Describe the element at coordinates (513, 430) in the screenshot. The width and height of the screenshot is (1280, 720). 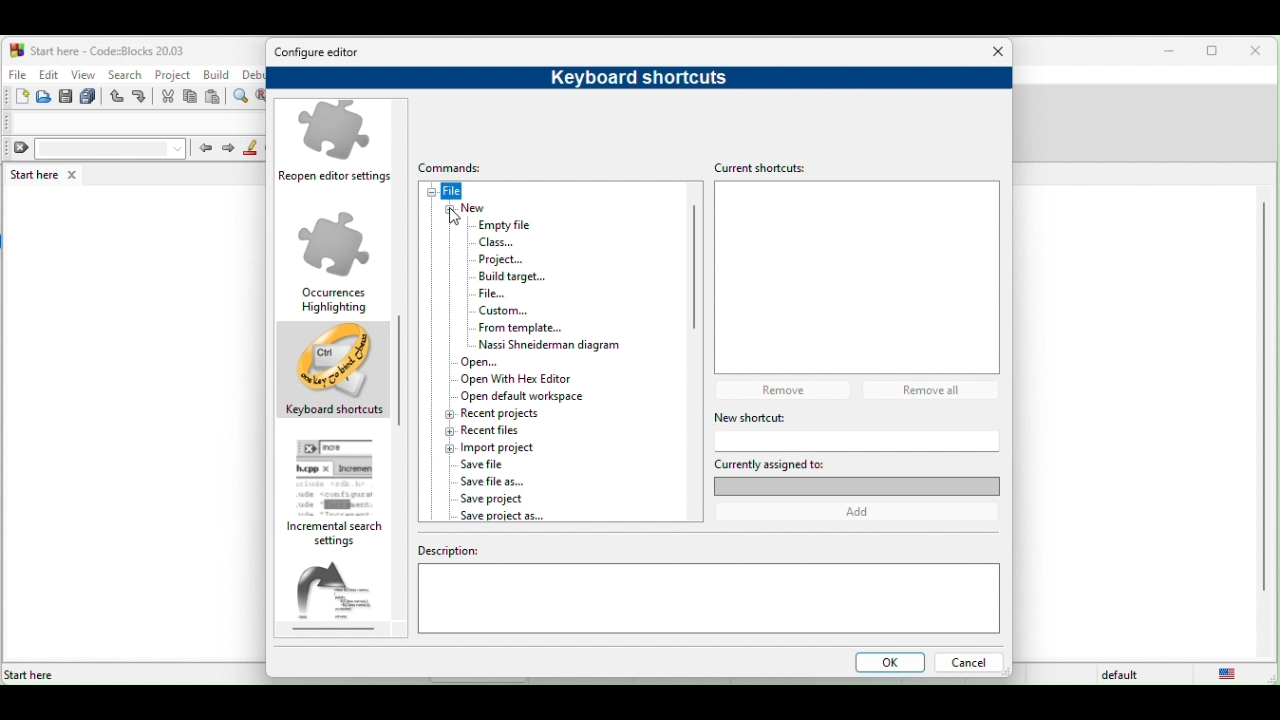
I see `recent file` at that location.